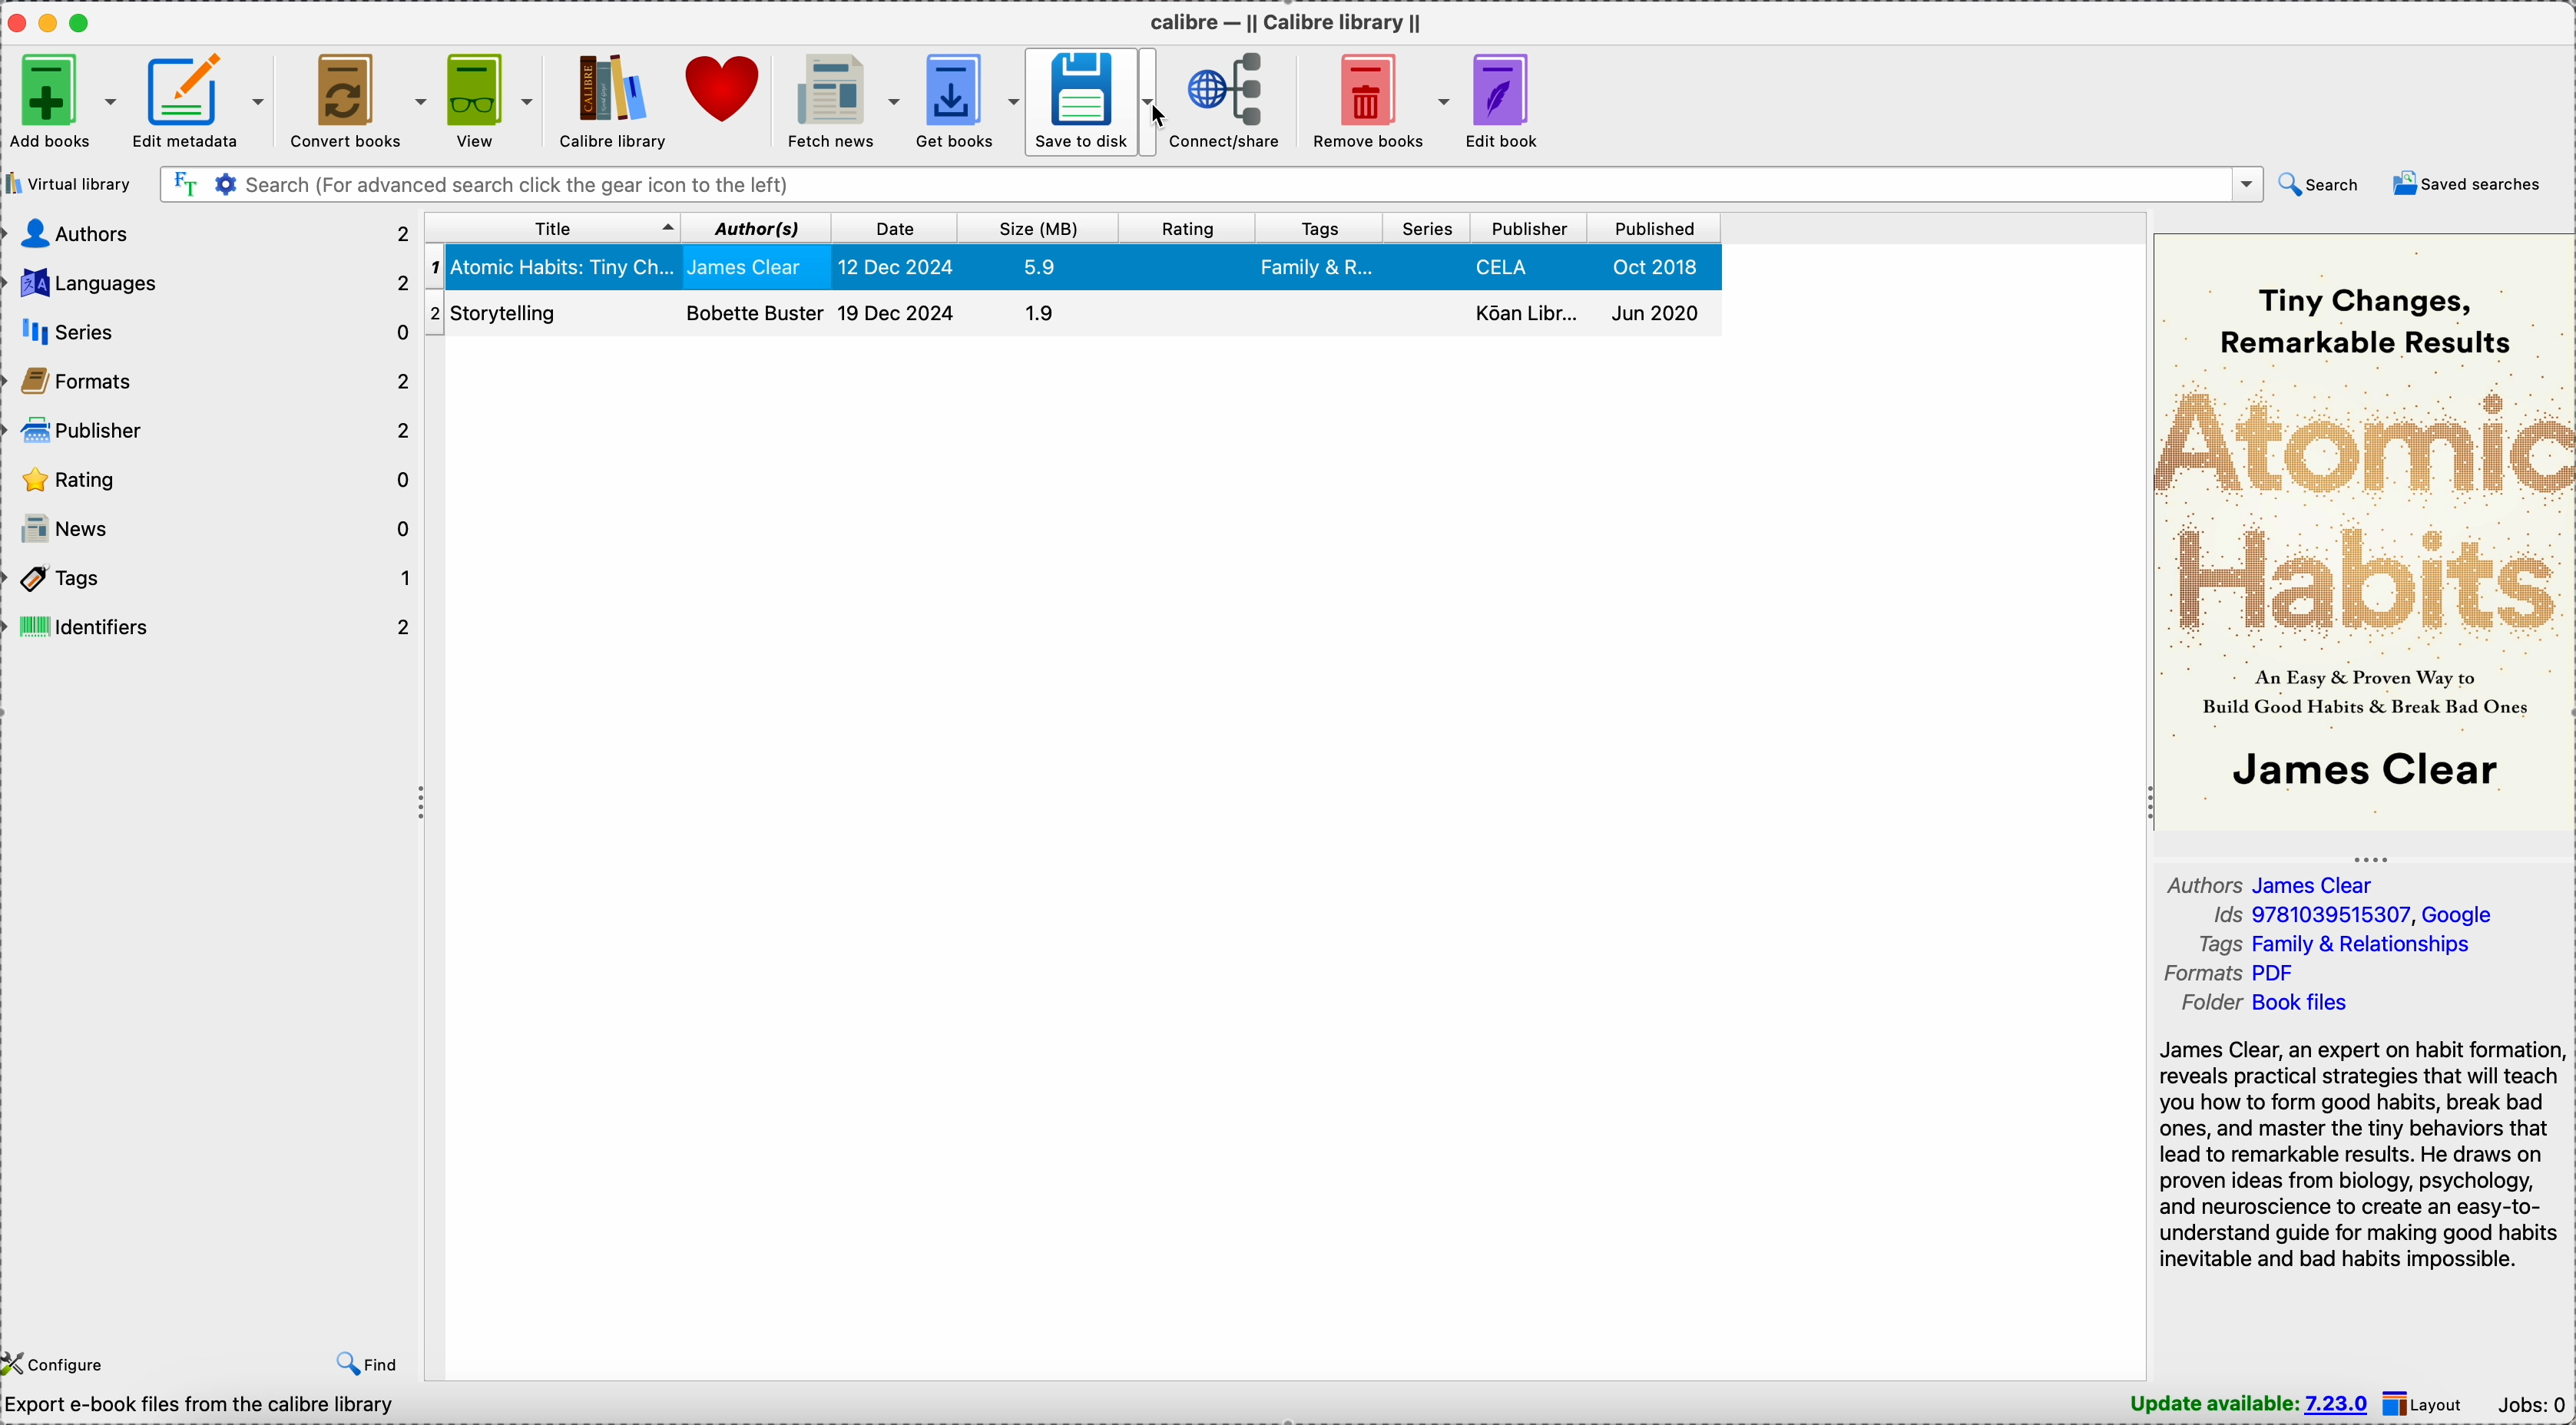 The height and width of the screenshot is (1425, 2576). Describe the element at coordinates (1510, 97) in the screenshot. I see `edit book` at that location.